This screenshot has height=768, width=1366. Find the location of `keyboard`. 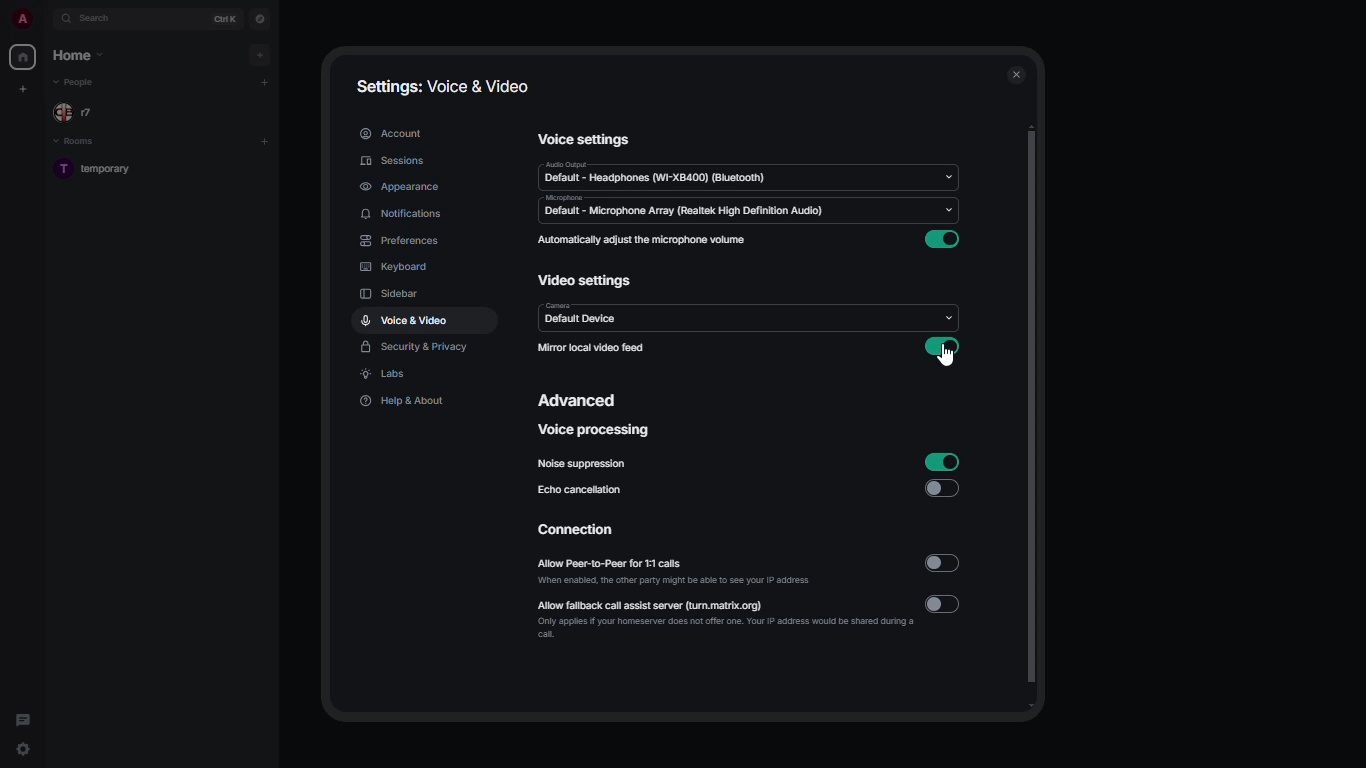

keyboard is located at coordinates (392, 268).